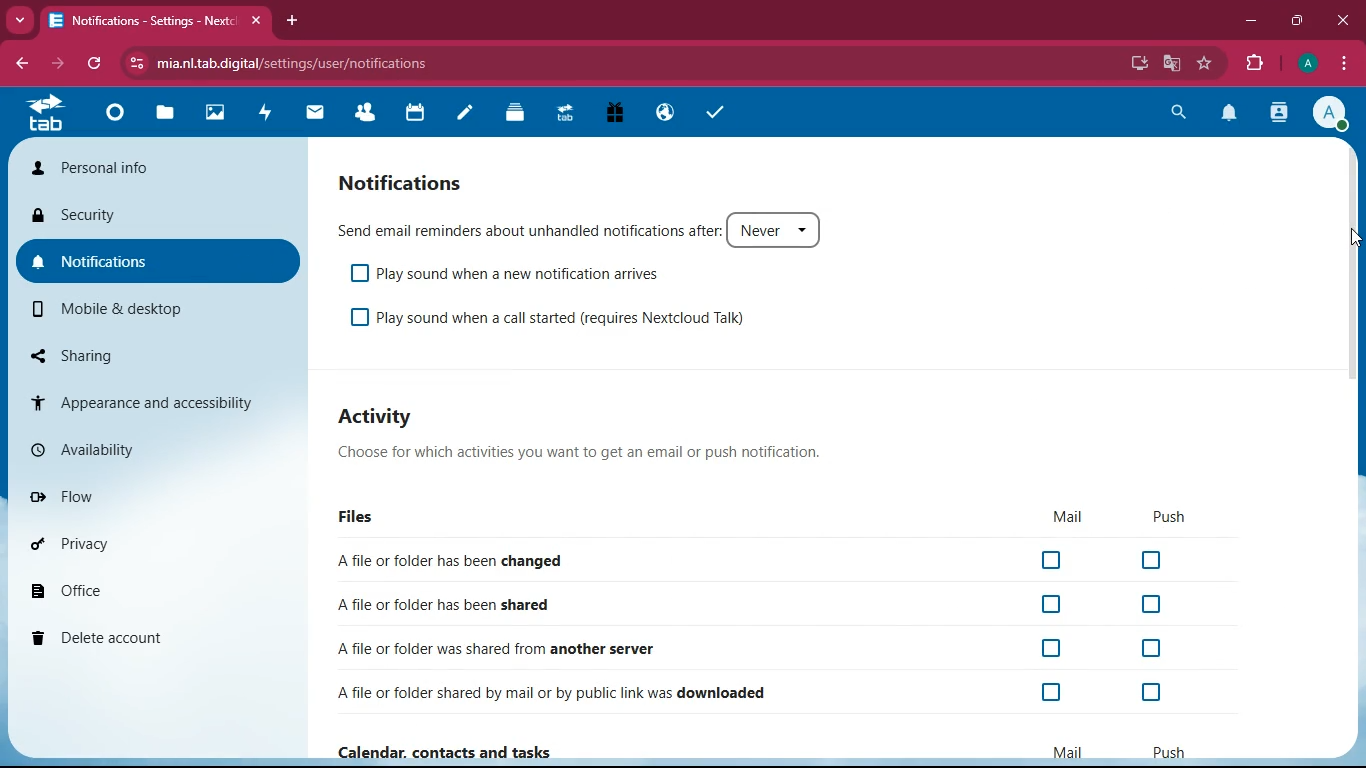 This screenshot has width=1366, height=768. Describe the element at coordinates (666, 114) in the screenshot. I see `Email hosting` at that location.